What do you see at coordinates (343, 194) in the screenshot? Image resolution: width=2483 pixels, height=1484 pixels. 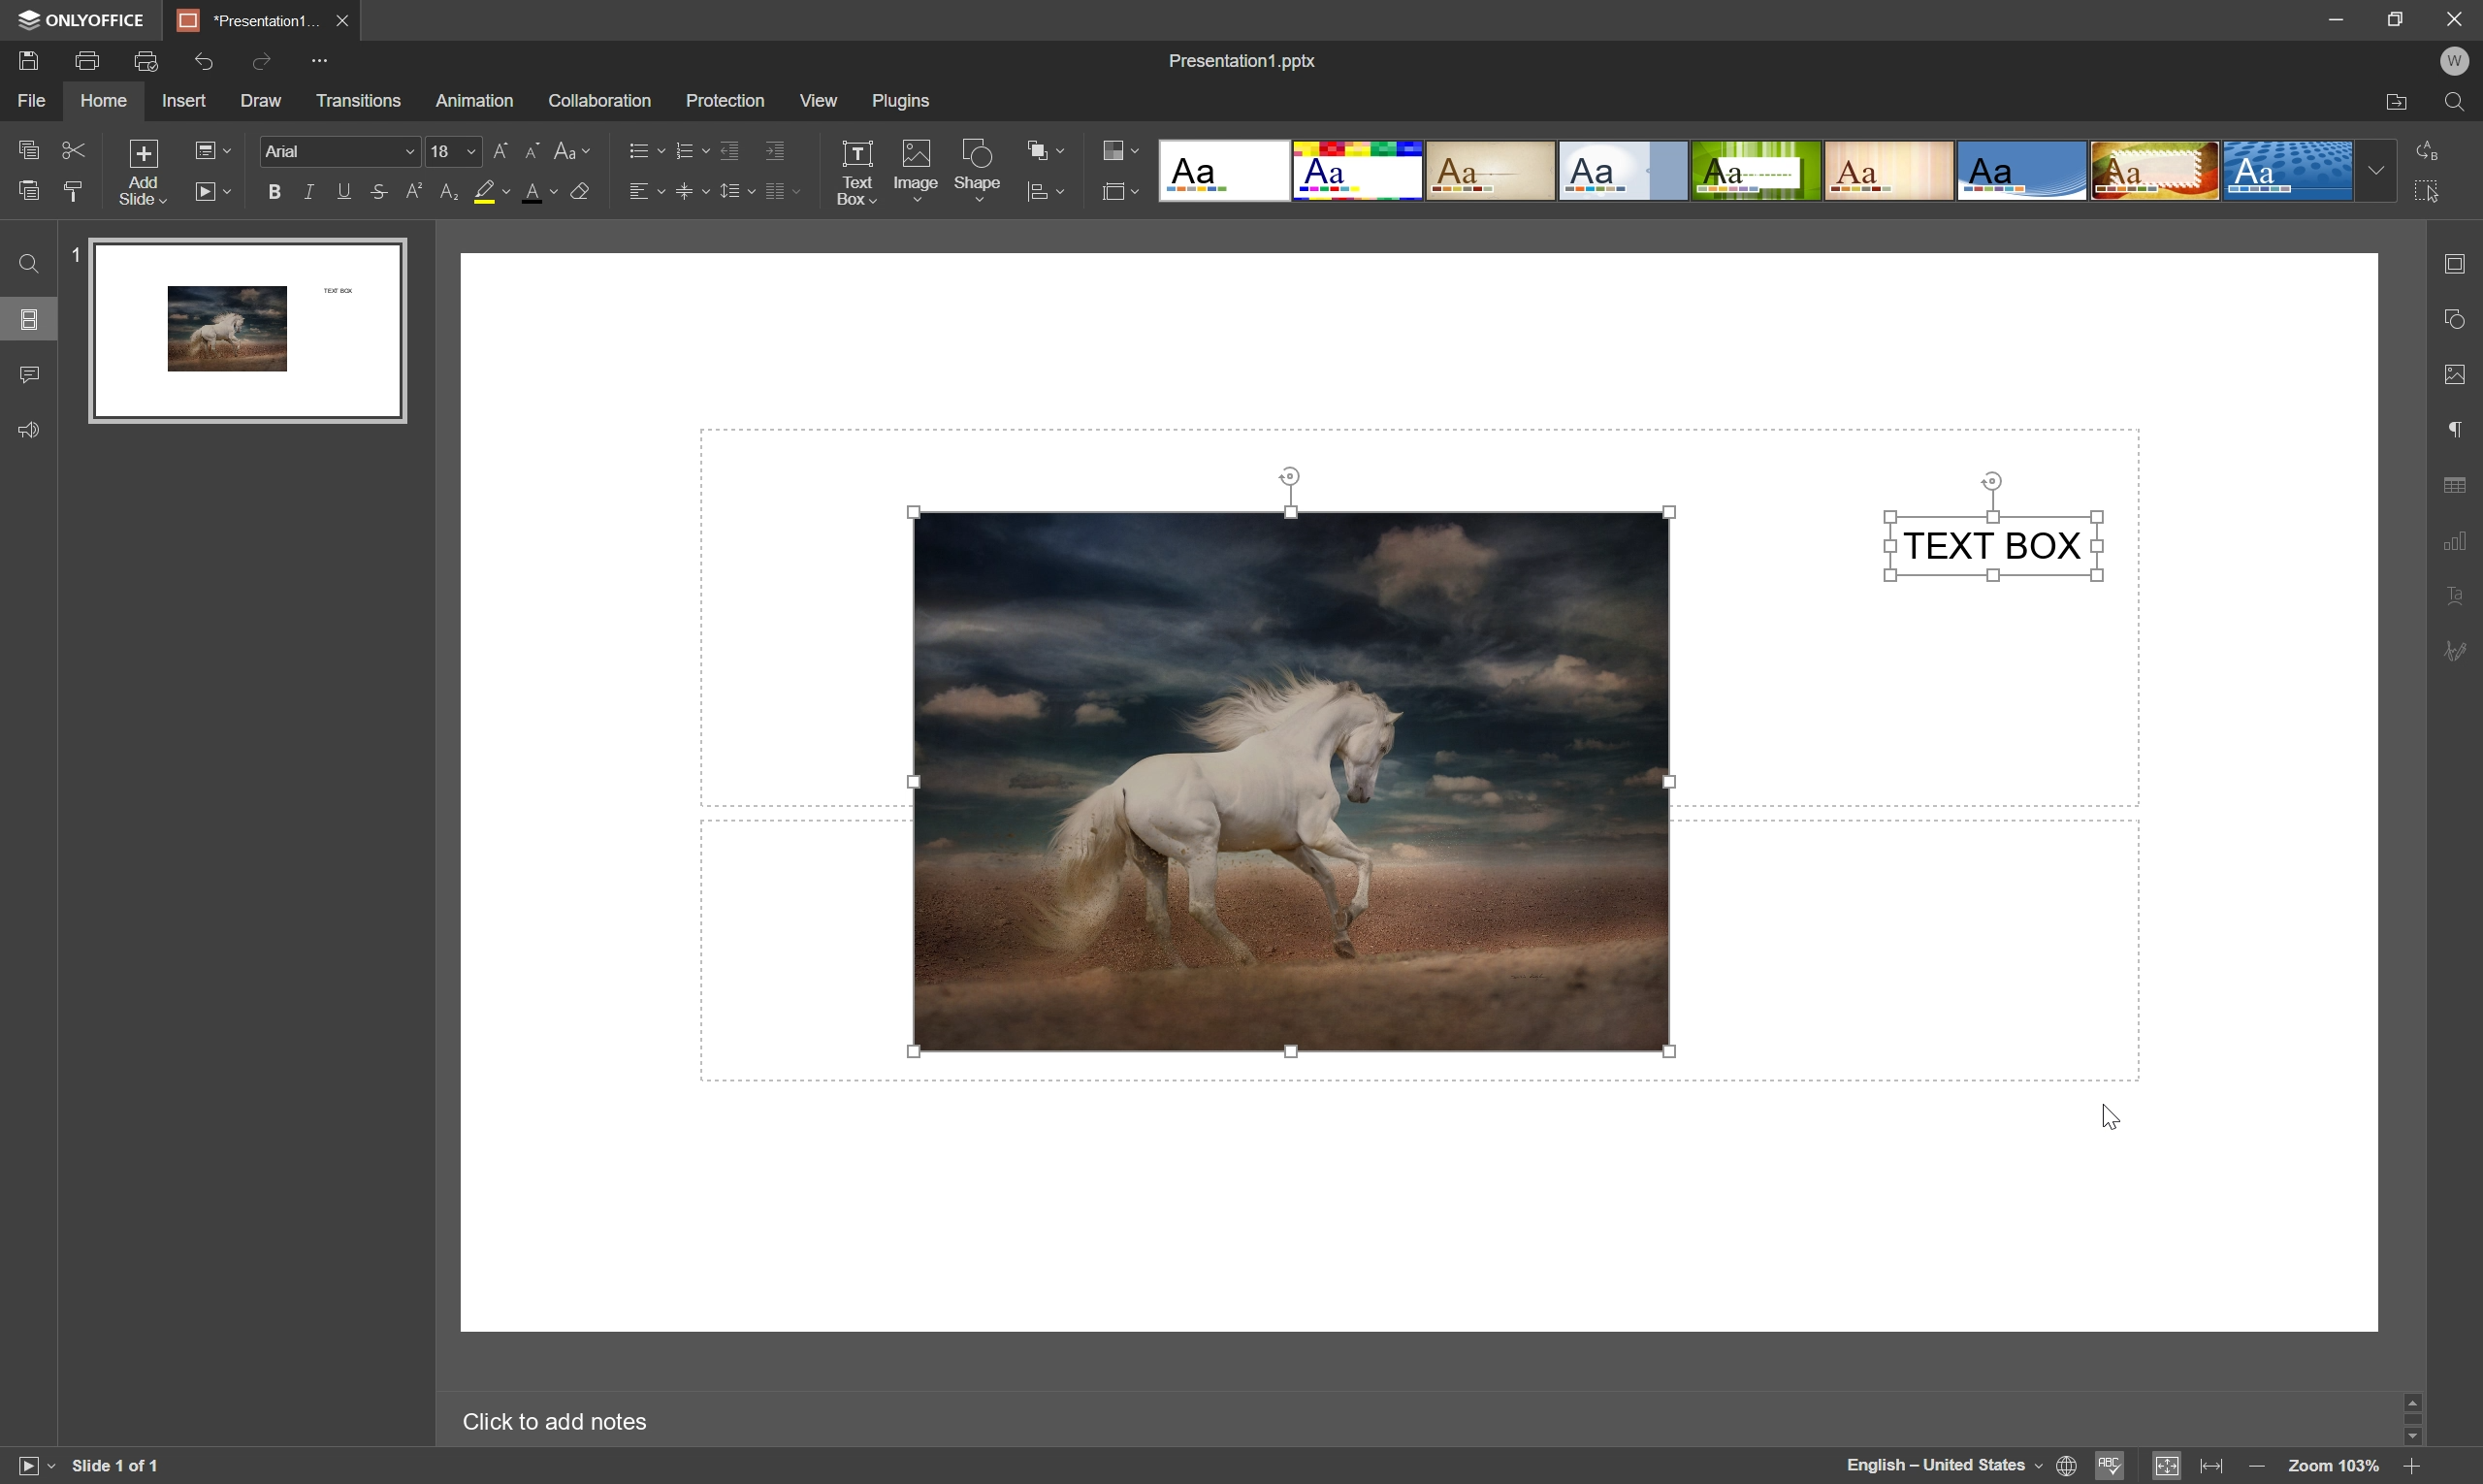 I see `underline` at bounding box center [343, 194].